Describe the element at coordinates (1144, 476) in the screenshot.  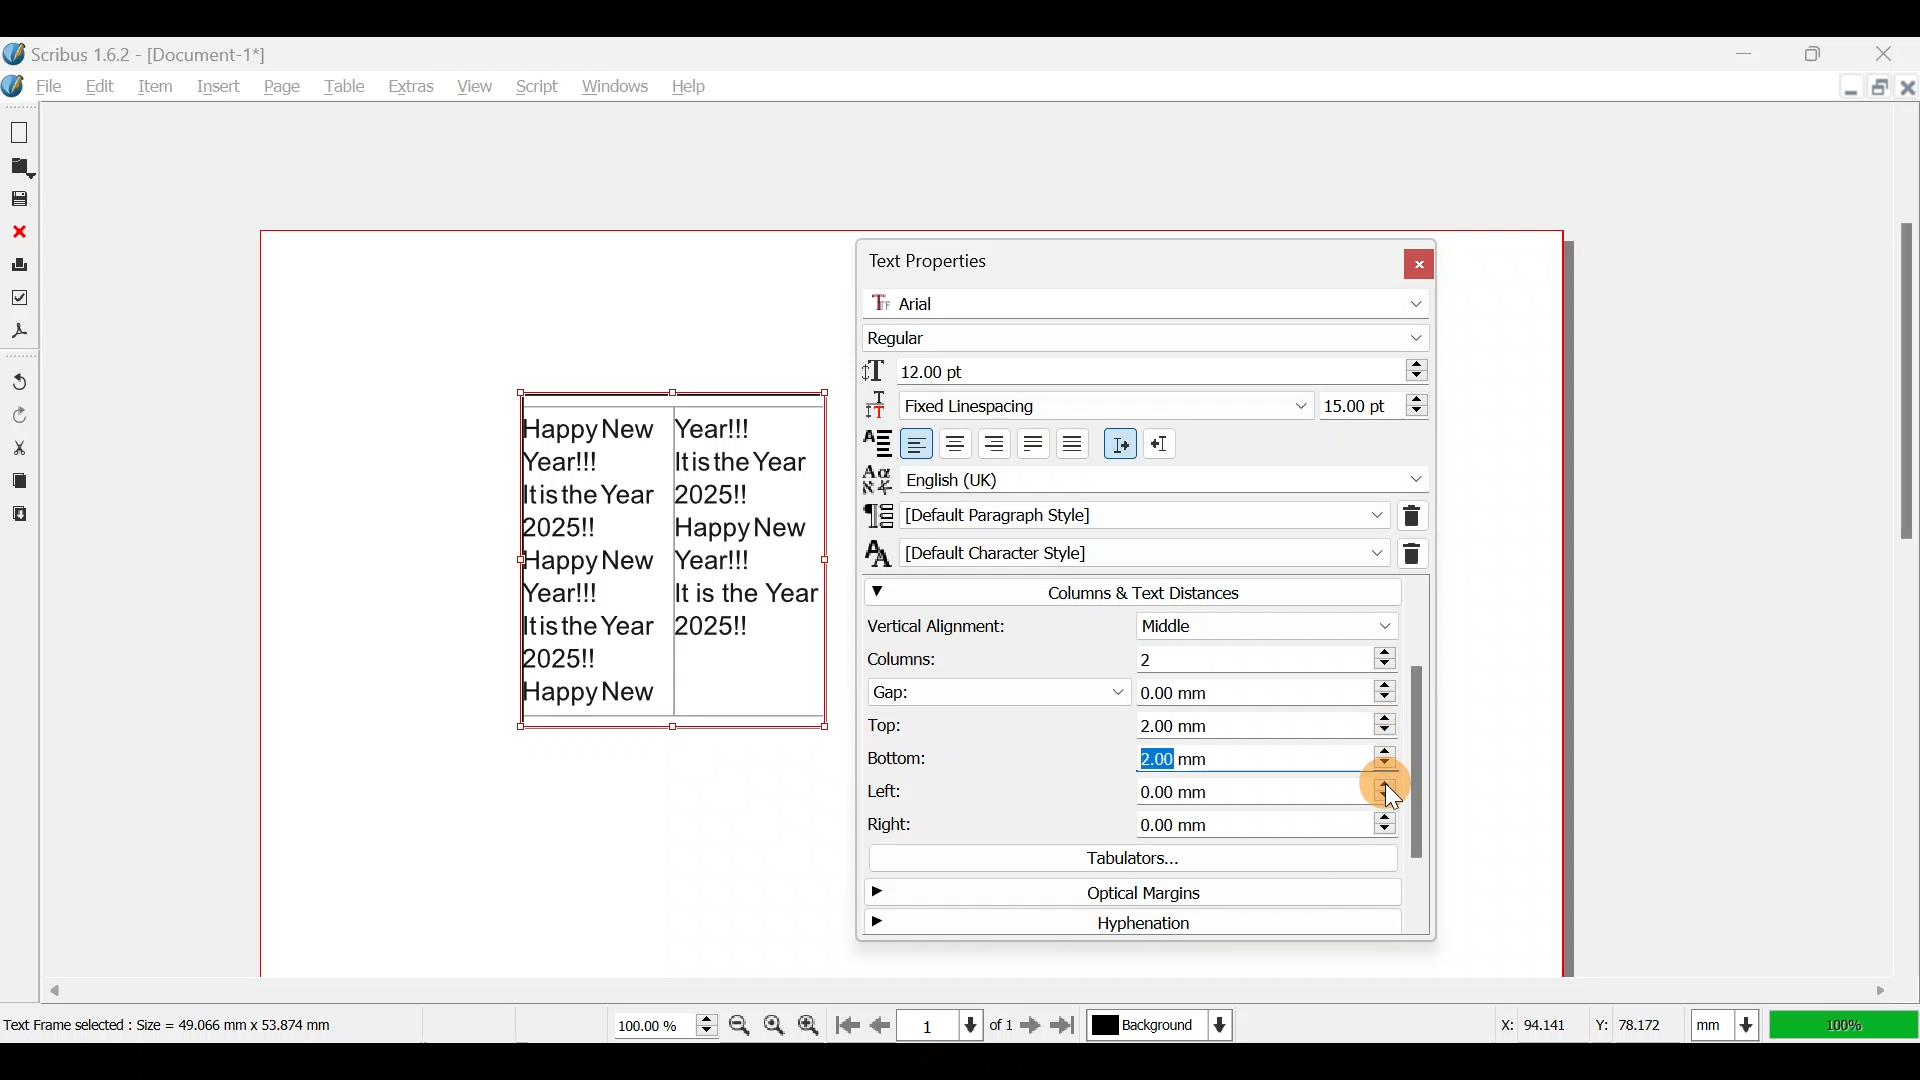
I see `Text language` at that location.